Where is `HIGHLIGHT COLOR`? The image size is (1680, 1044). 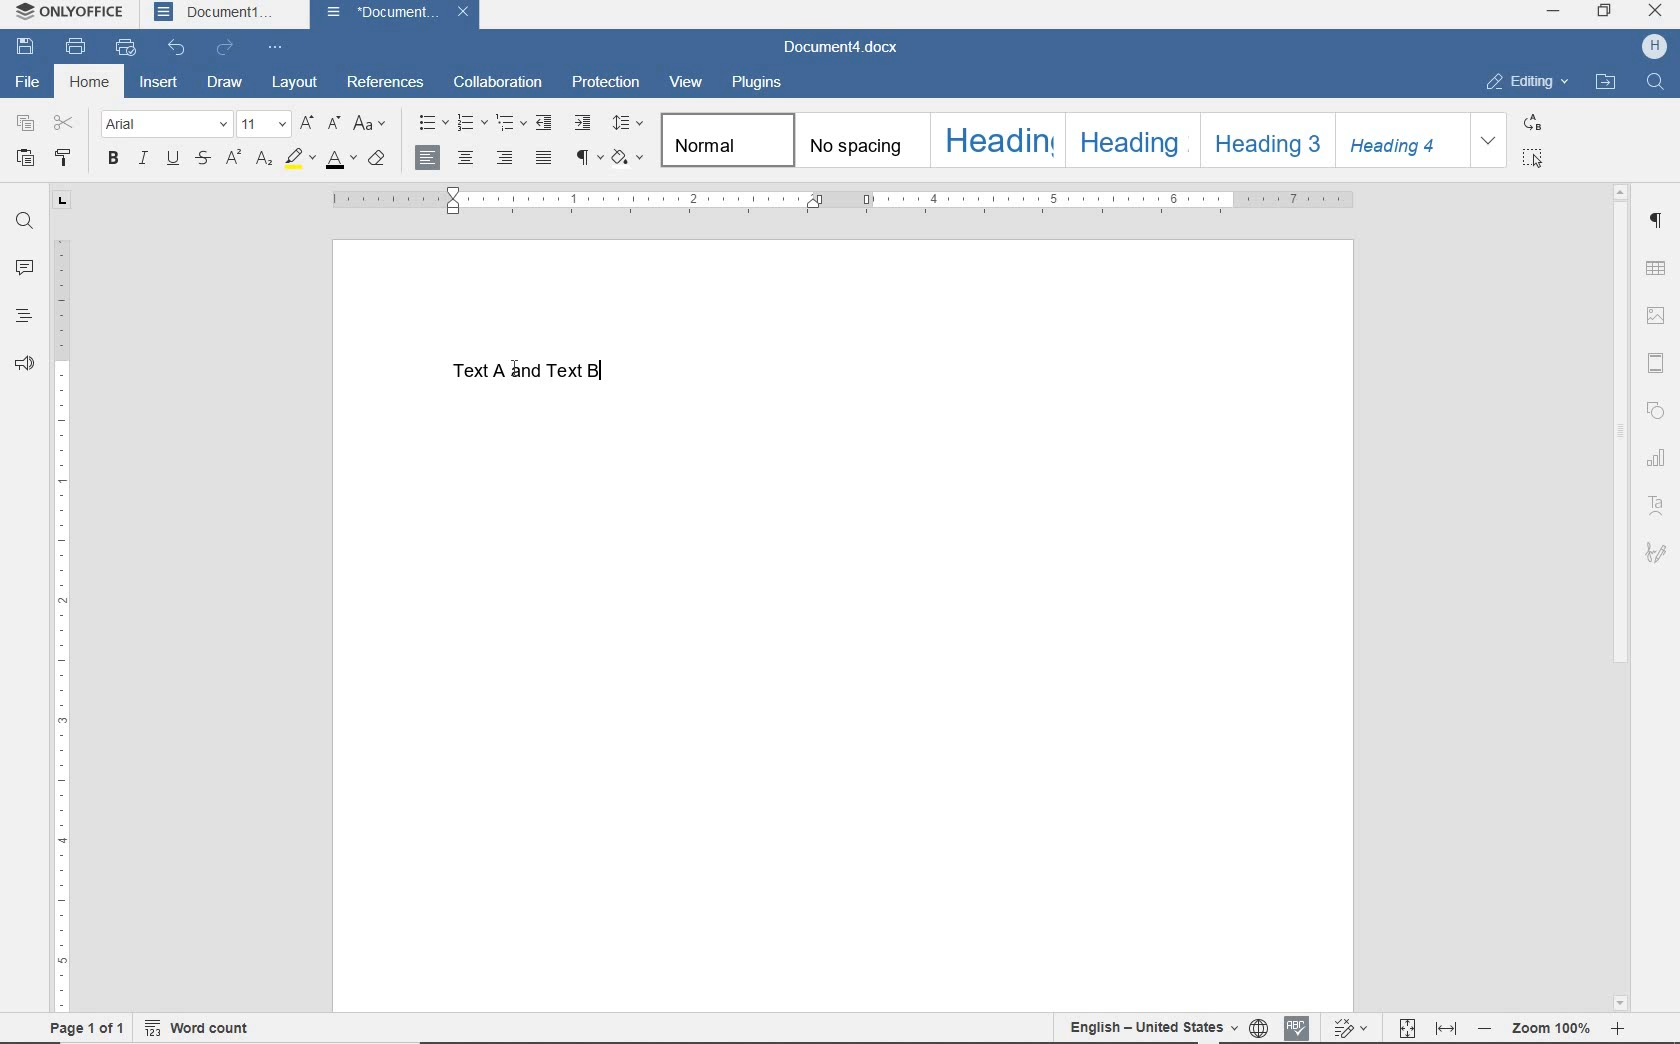 HIGHLIGHT COLOR is located at coordinates (298, 160).